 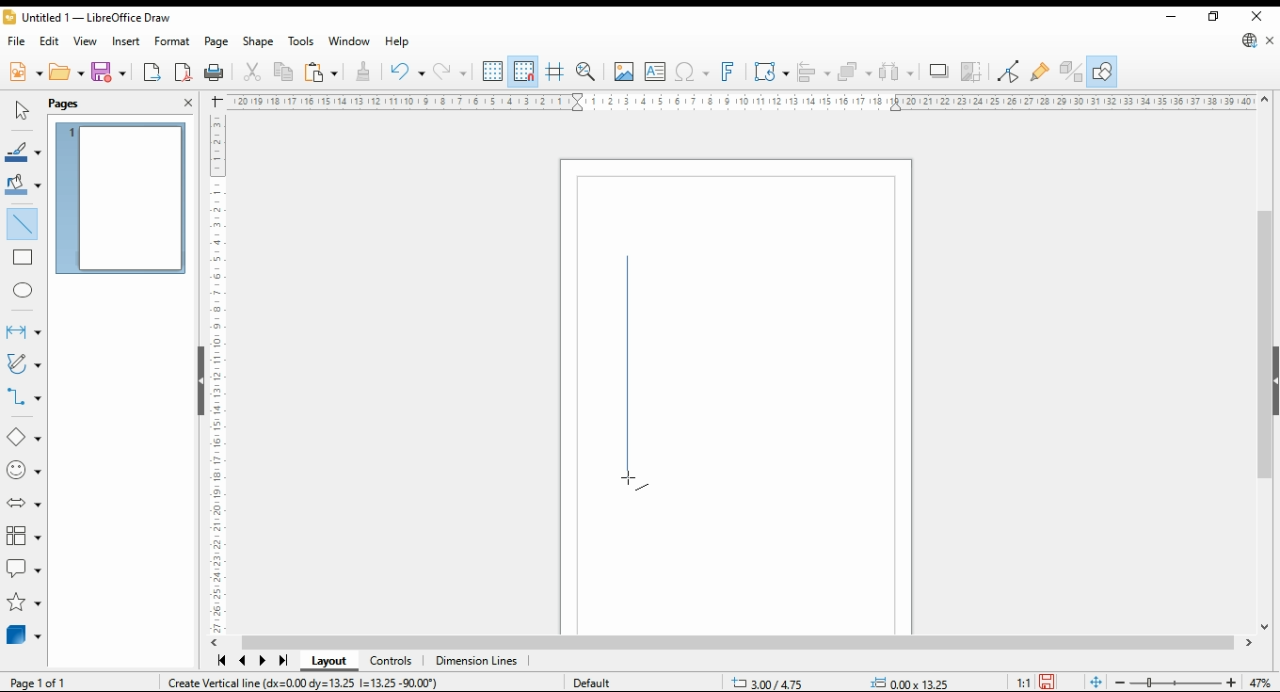 I want to click on redo, so click(x=406, y=73).